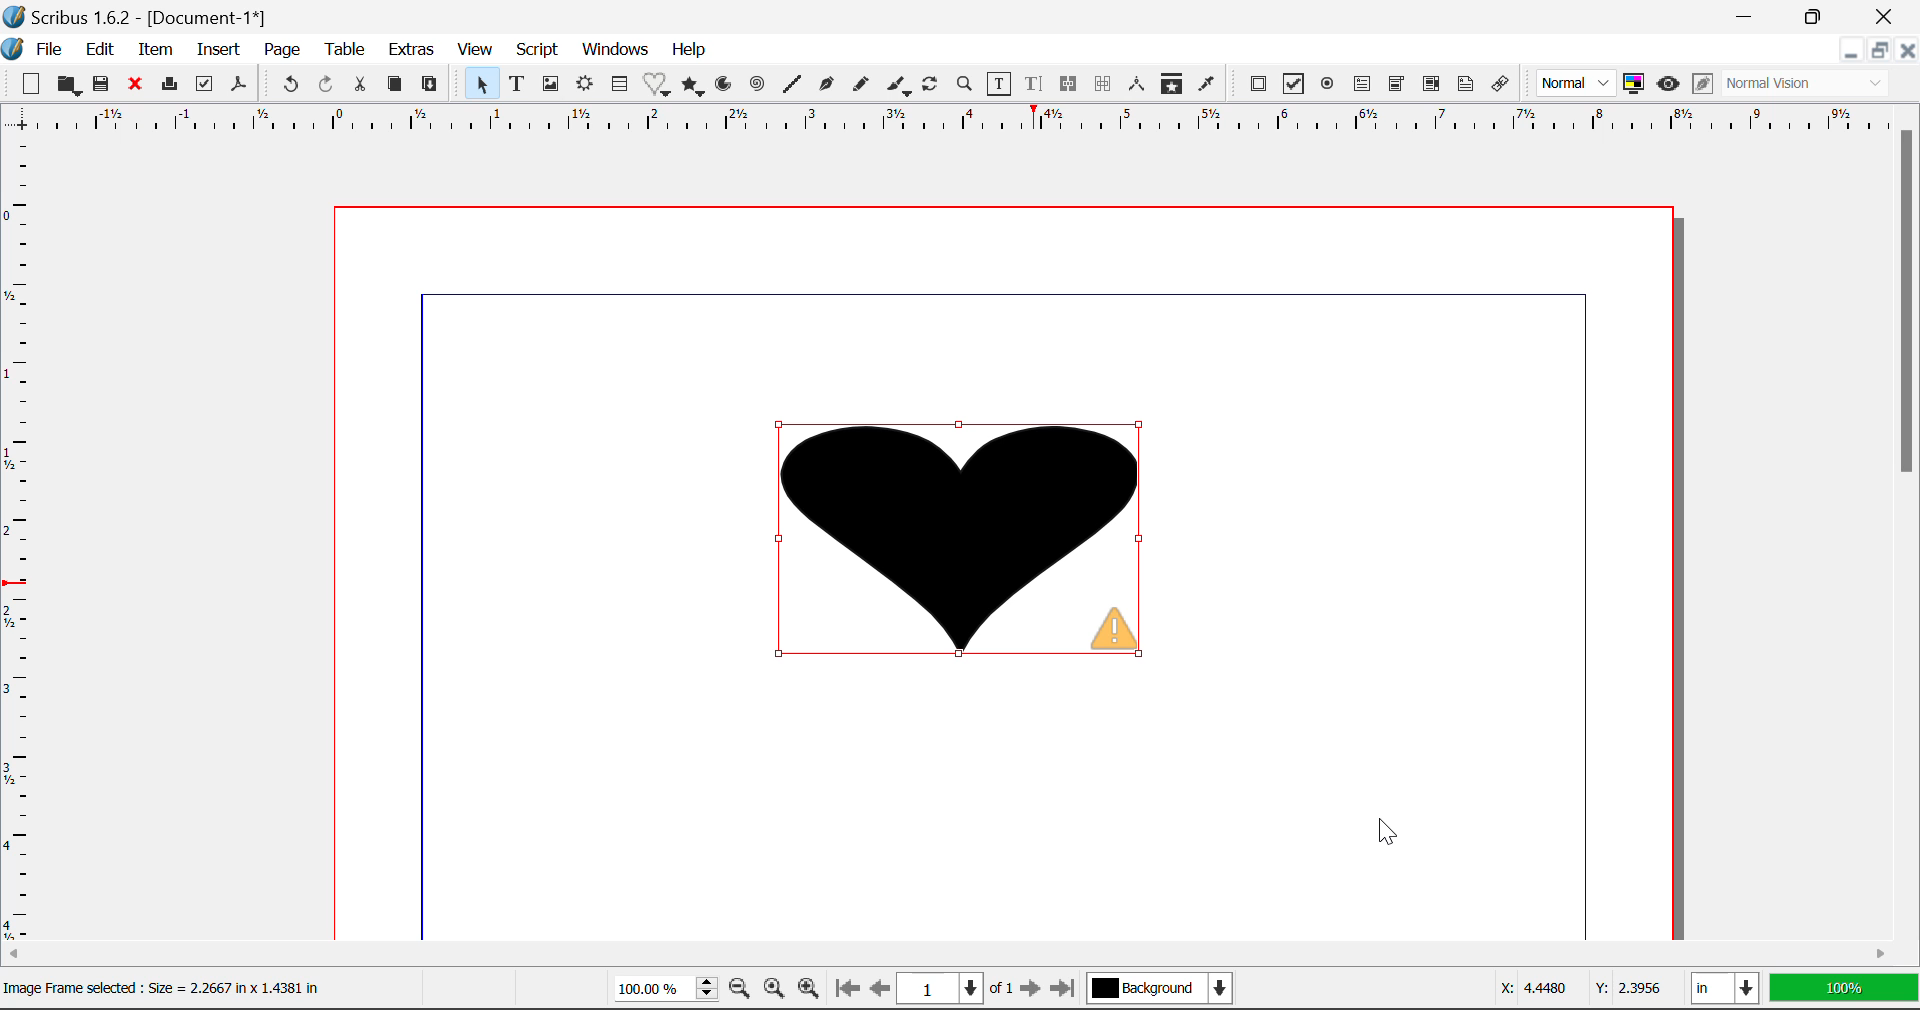 Image resolution: width=1920 pixels, height=1010 pixels. Describe the element at coordinates (1908, 517) in the screenshot. I see `Scroll Bar` at that location.